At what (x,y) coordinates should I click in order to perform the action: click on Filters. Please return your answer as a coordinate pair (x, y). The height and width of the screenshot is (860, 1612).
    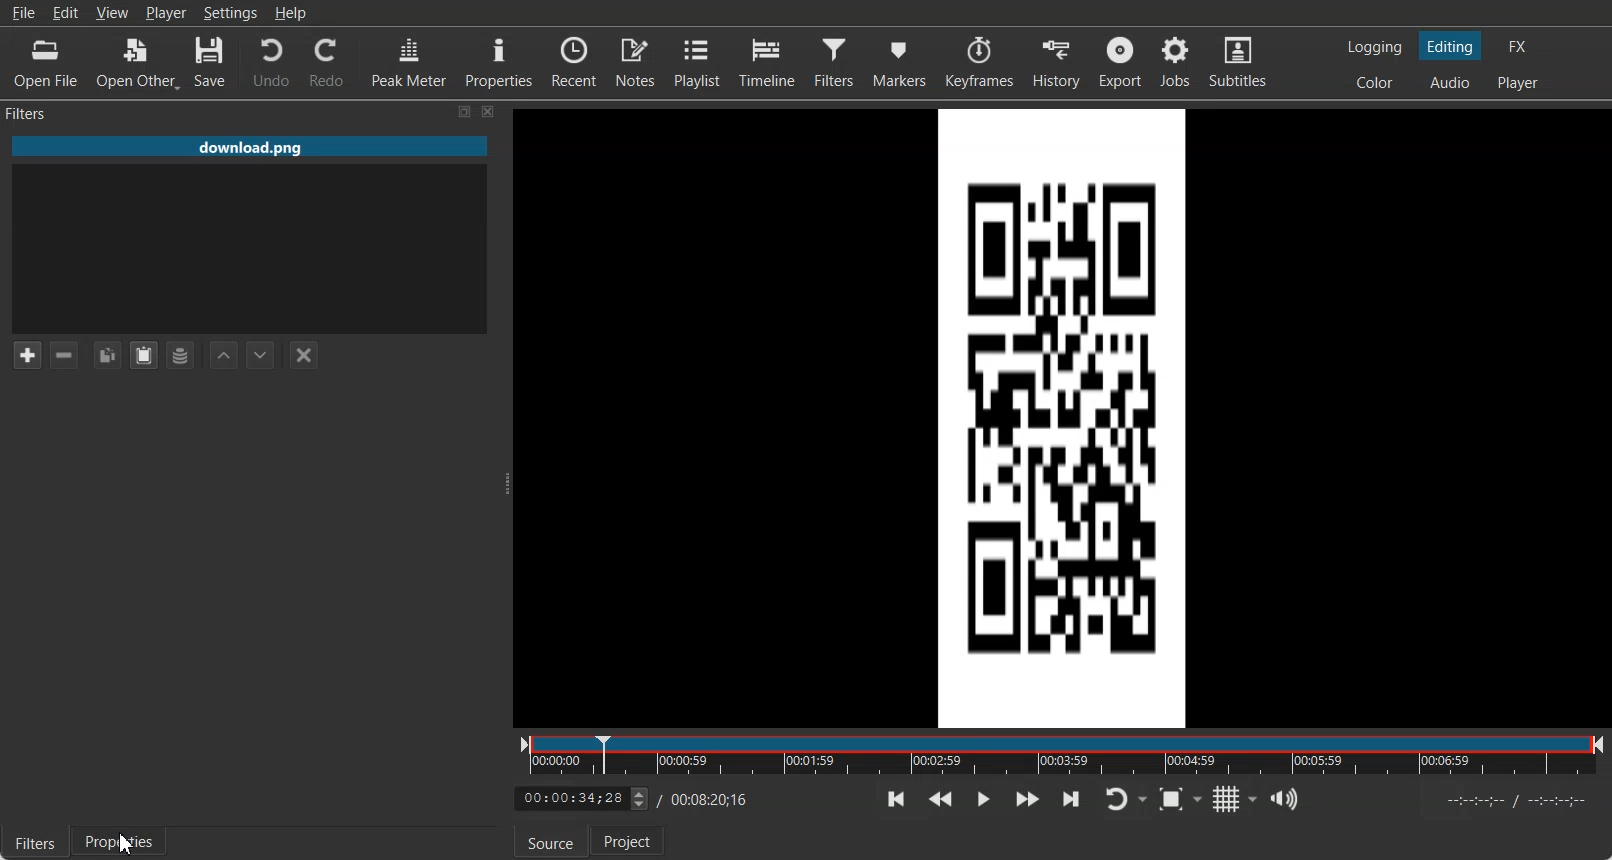
    Looking at the image, I should click on (34, 841).